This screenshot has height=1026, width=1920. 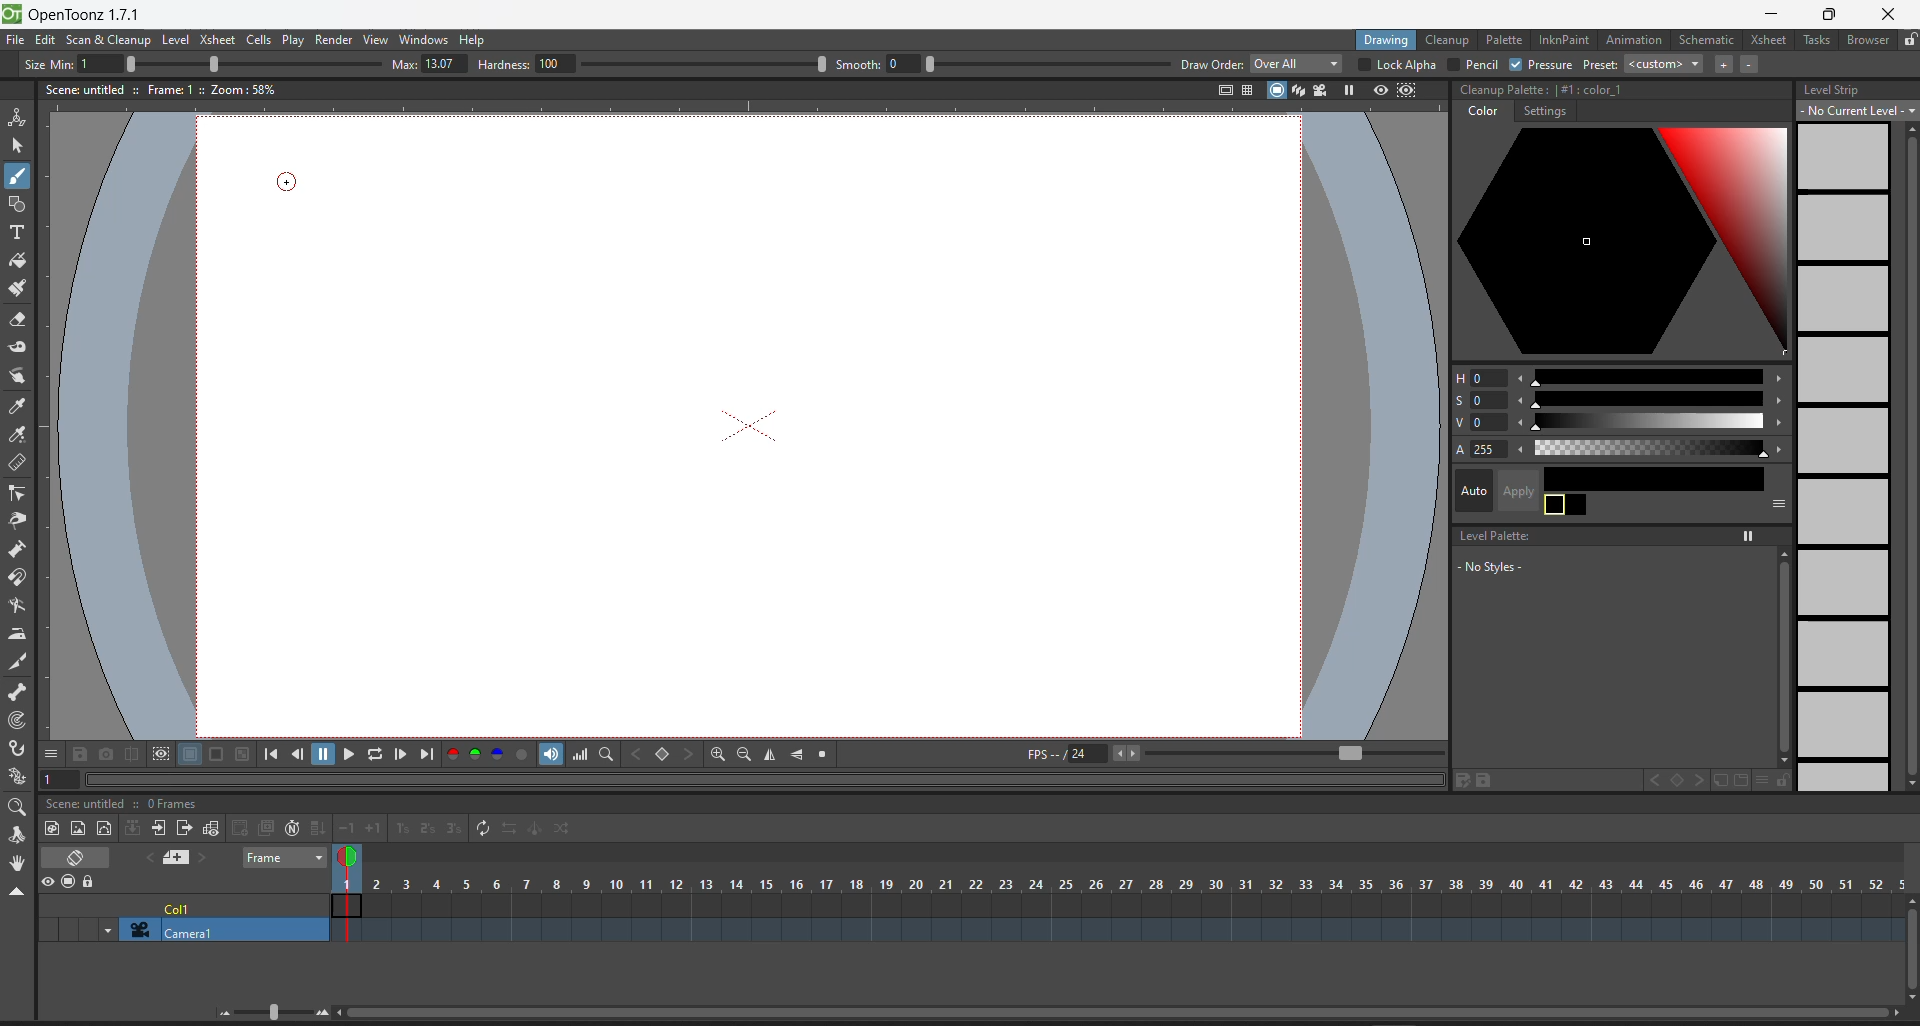 What do you see at coordinates (1448, 40) in the screenshot?
I see `cleanup` at bounding box center [1448, 40].